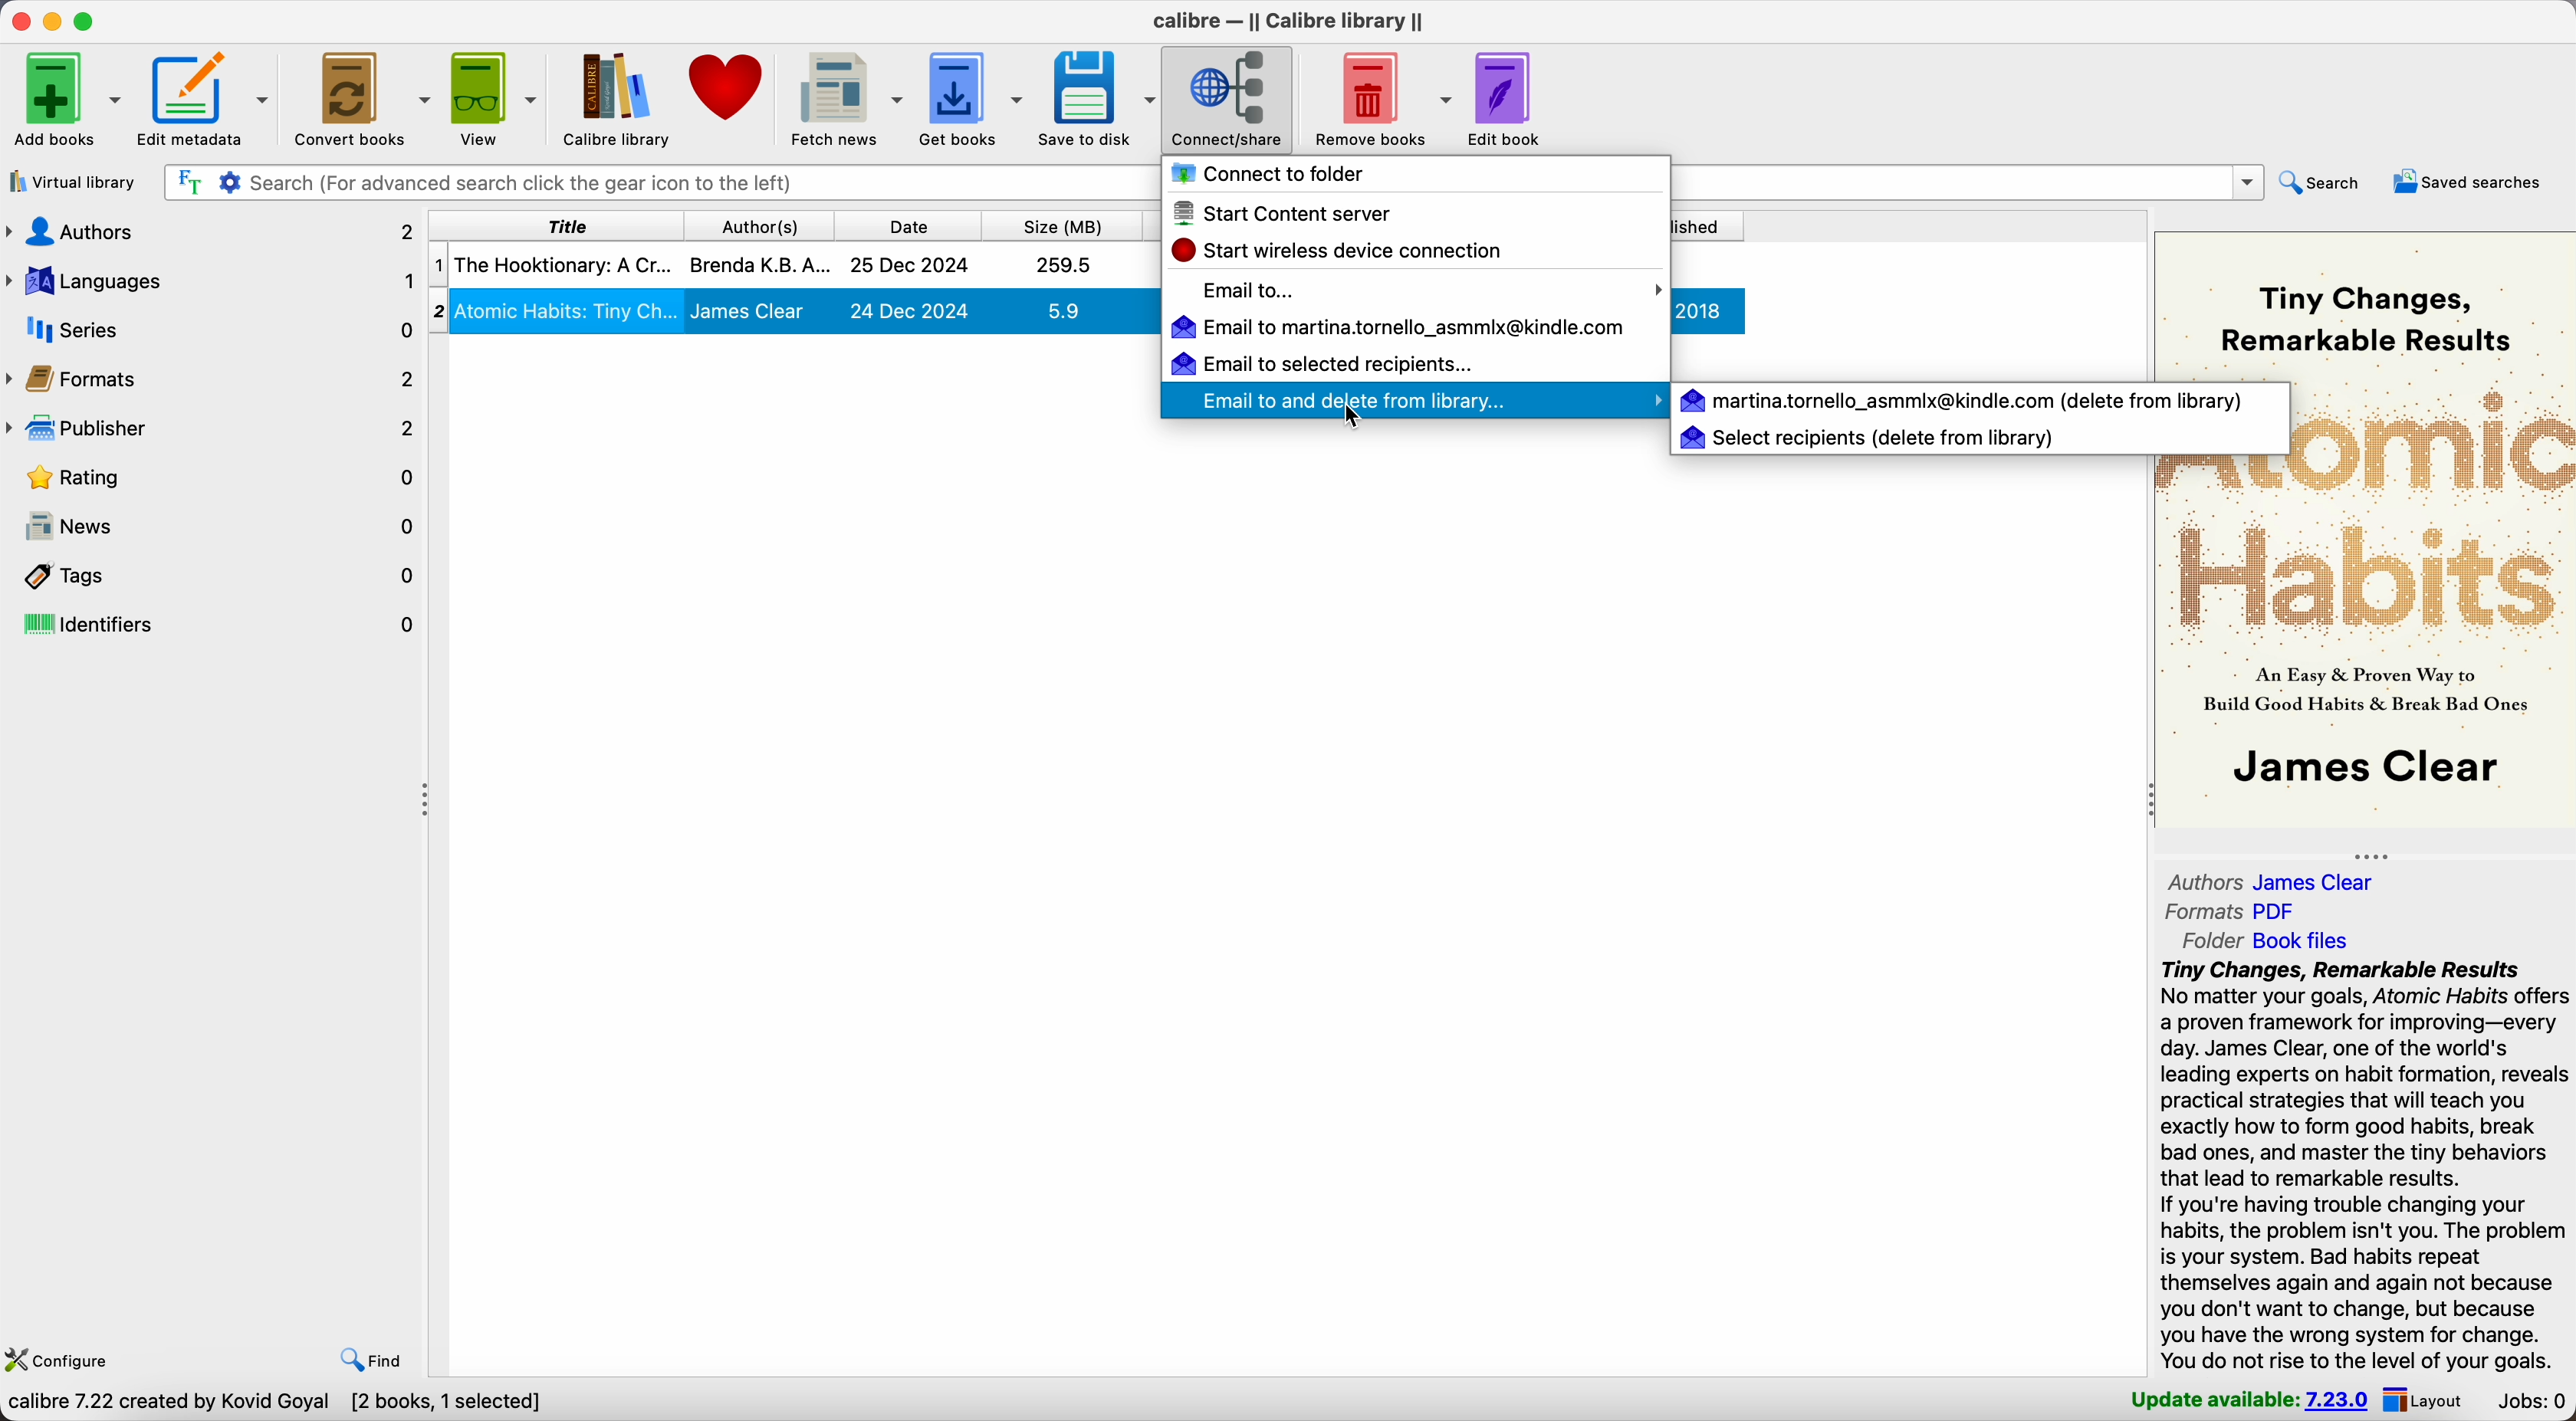 Image resolution: width=2576 pixels, height=1421 pixels. What do you see at coordinates (2470, 183) in the screenshot?
I see `saved searches` at bounding box center [2470, 183].